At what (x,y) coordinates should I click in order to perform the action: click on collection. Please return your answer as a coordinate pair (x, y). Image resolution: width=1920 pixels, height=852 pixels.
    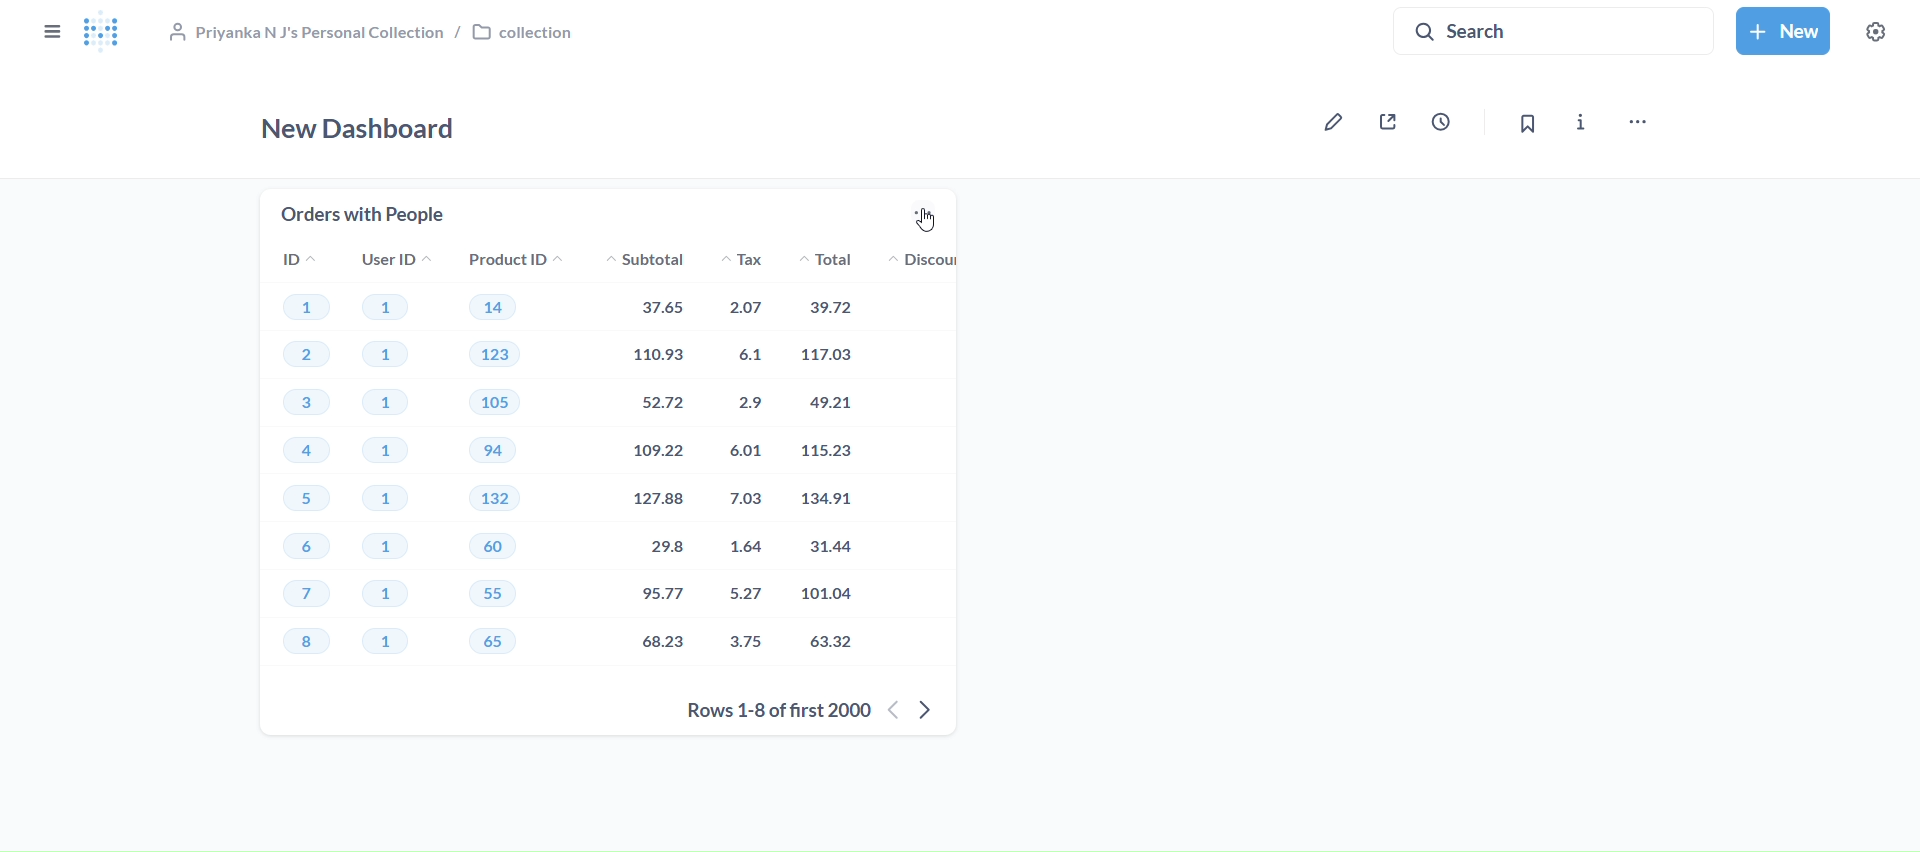
    Looking at the image, I should click on (369, 30).